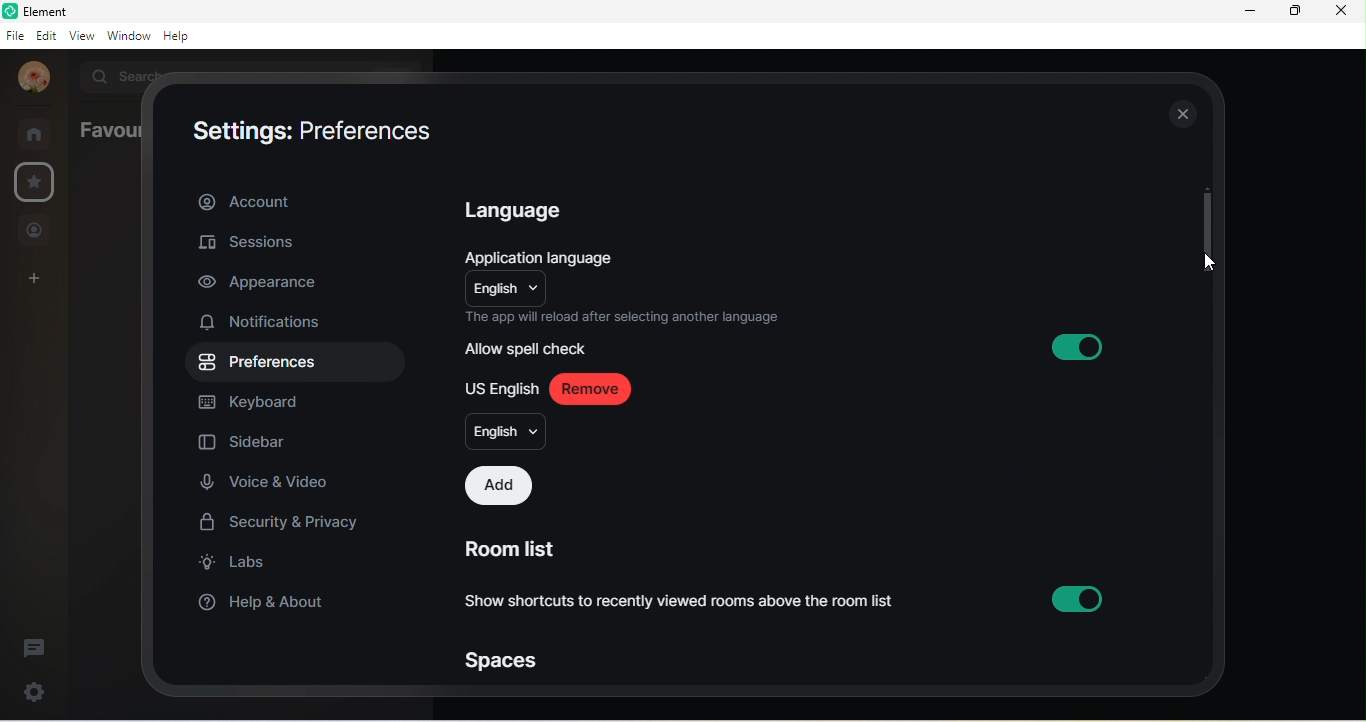 The image size is (1366, 722). Describe the element at coordinates (271, 241) in the screenshot. I see `sessions` at that location.